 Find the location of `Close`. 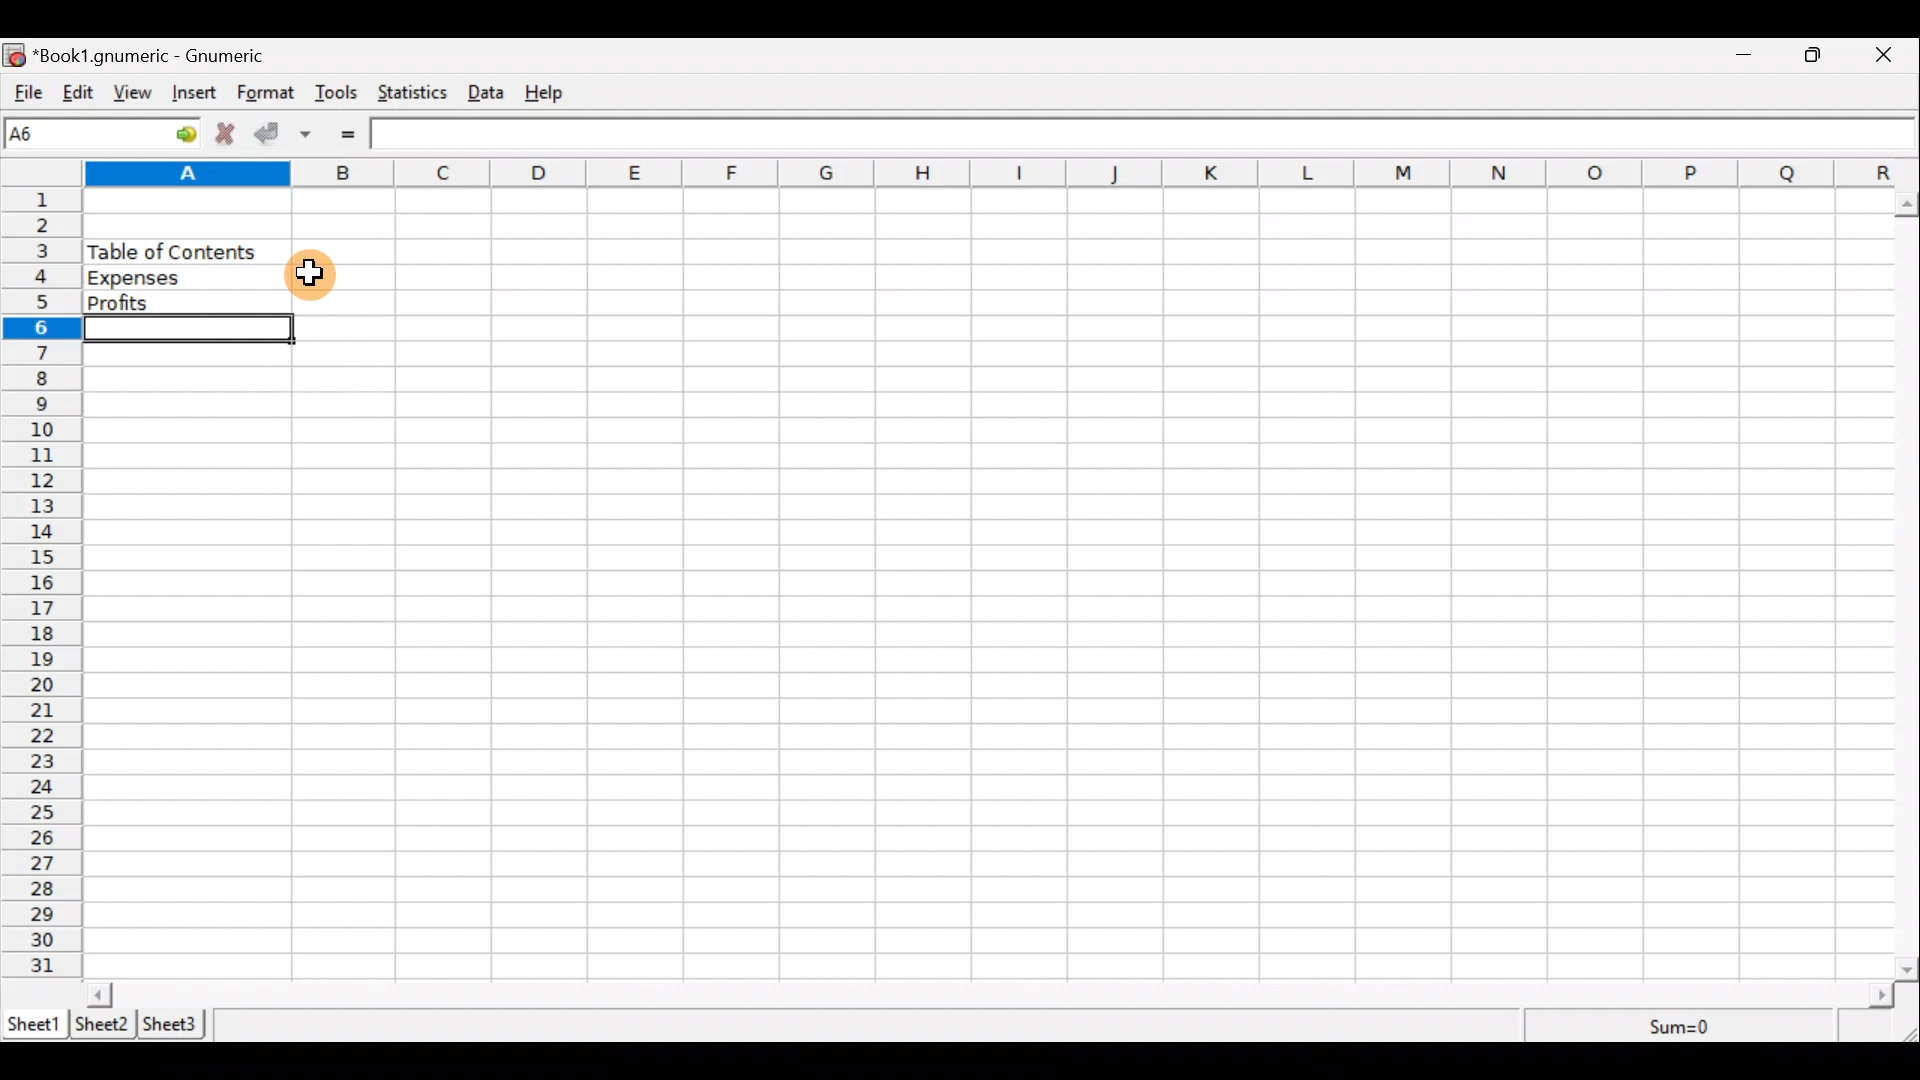

Close is located at coordinates (1892, 55).